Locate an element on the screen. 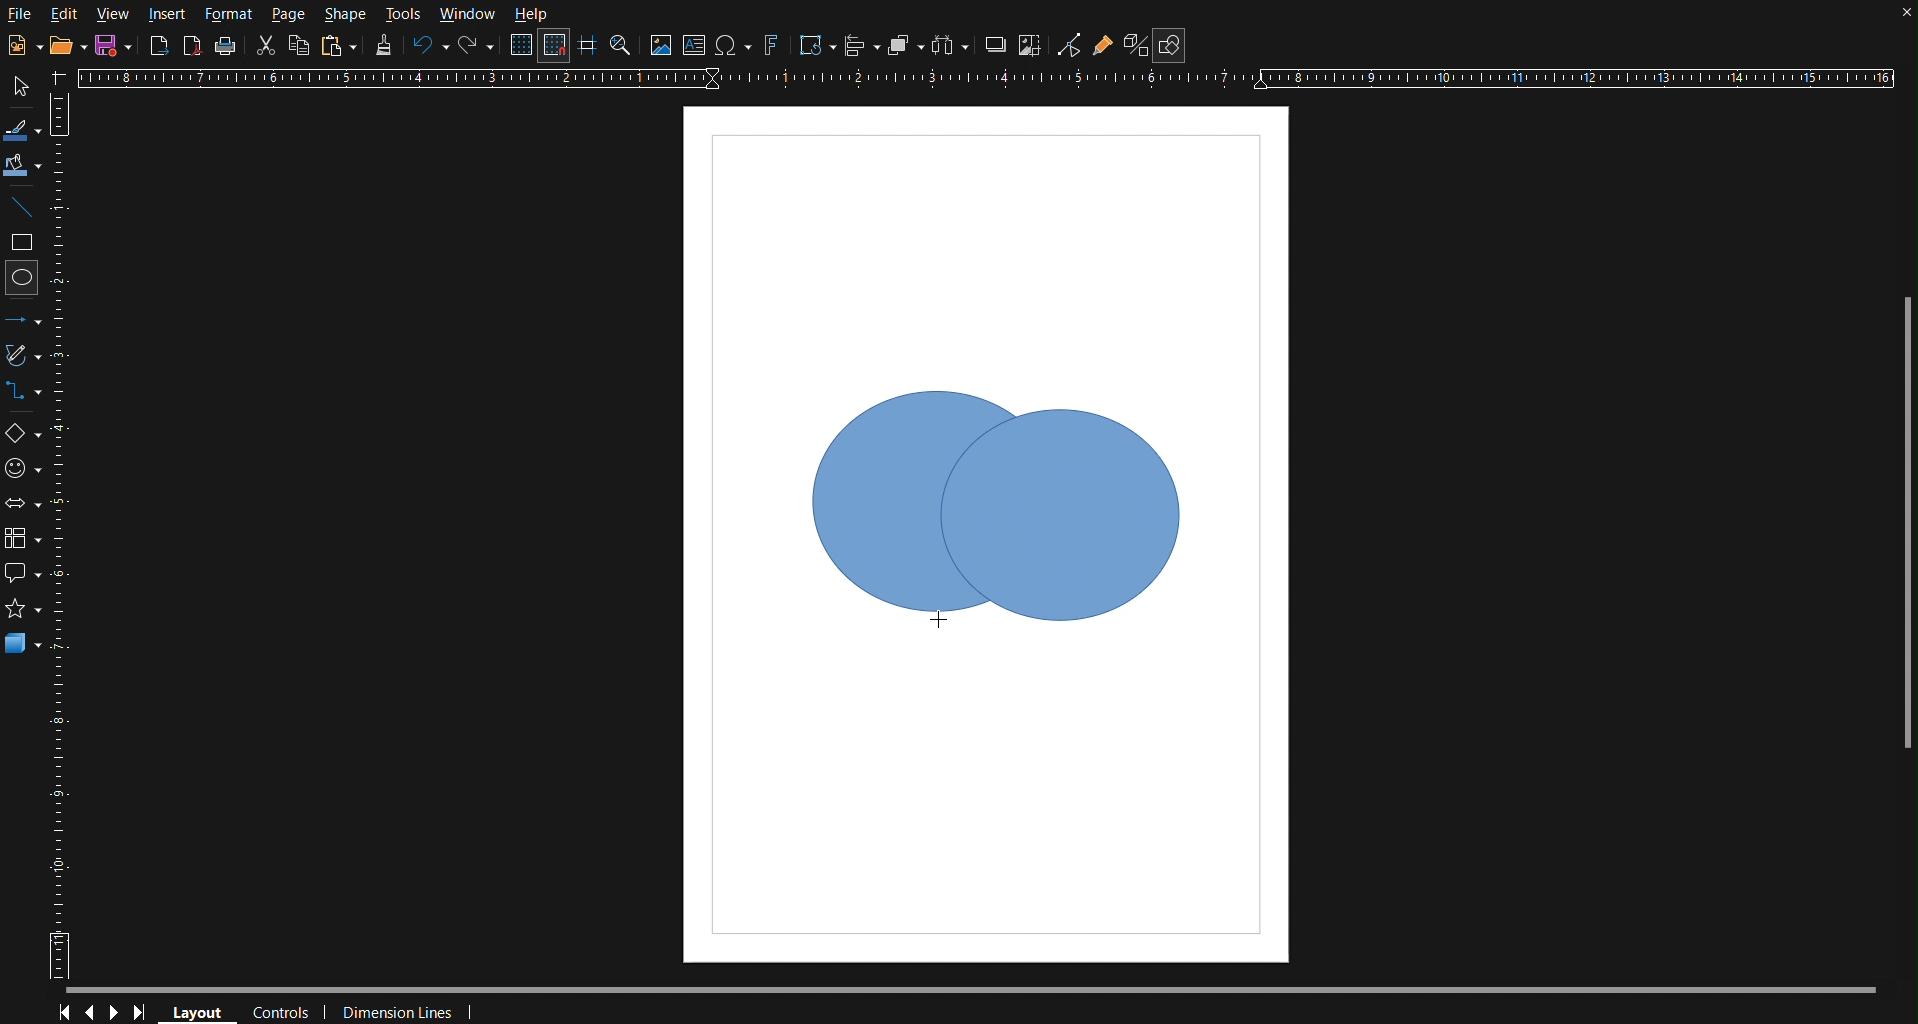 The height and width of the screenshot is (1024, 1918). Cut is located at coordinates (268, 47).